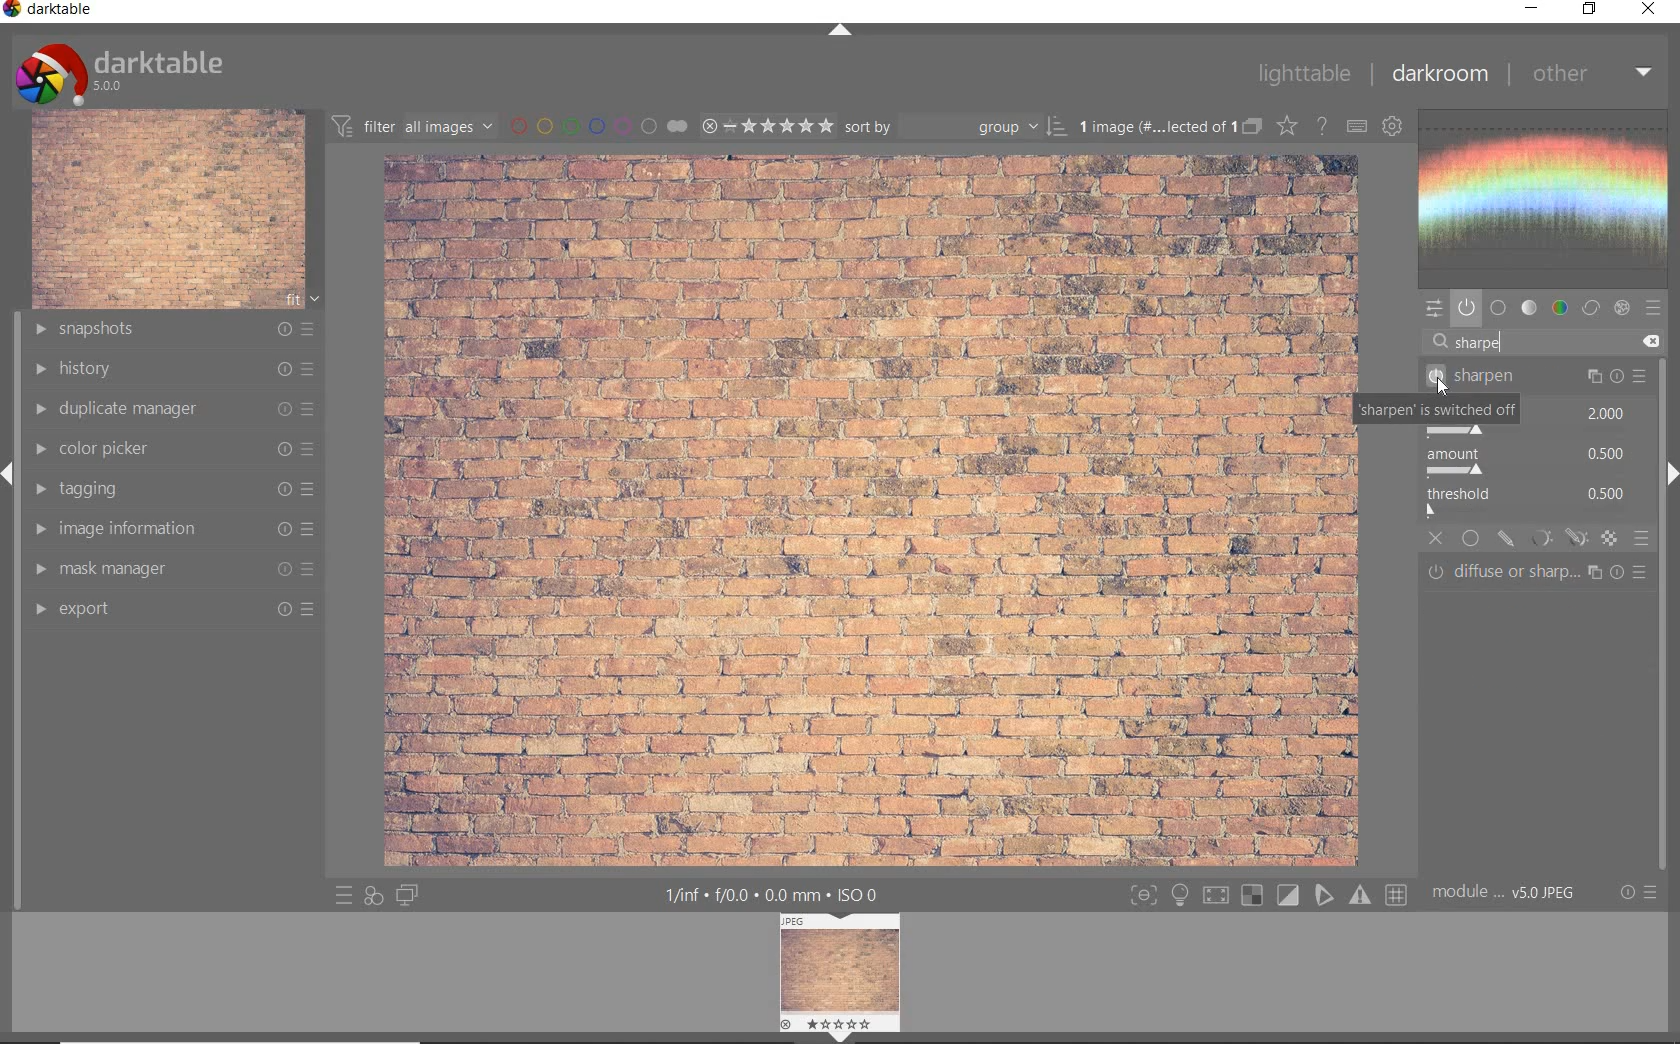 Image resolution: width=1680 pixels, height=1044 pixels. I want to click on previous, so click(10, 483).